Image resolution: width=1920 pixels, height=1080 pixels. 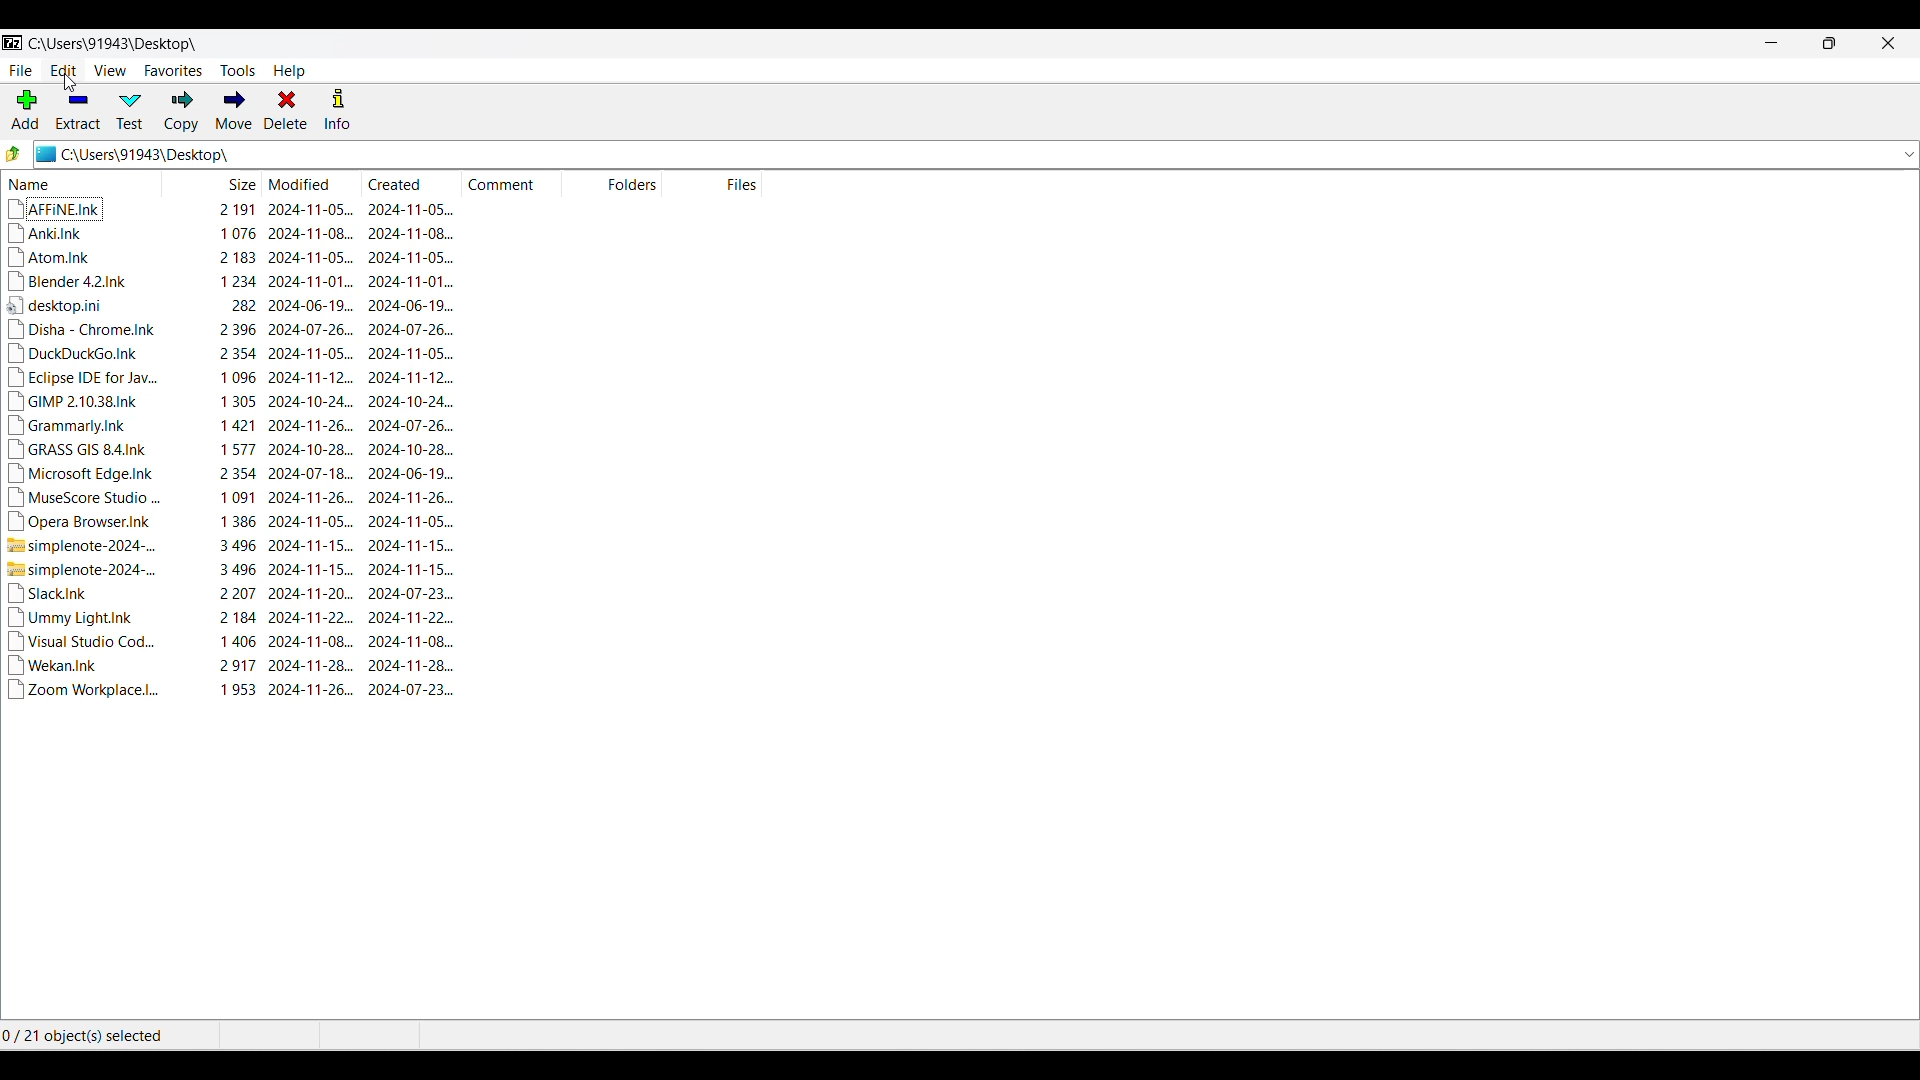 I want to click on Favorites menu, so click(x=173, y=71).